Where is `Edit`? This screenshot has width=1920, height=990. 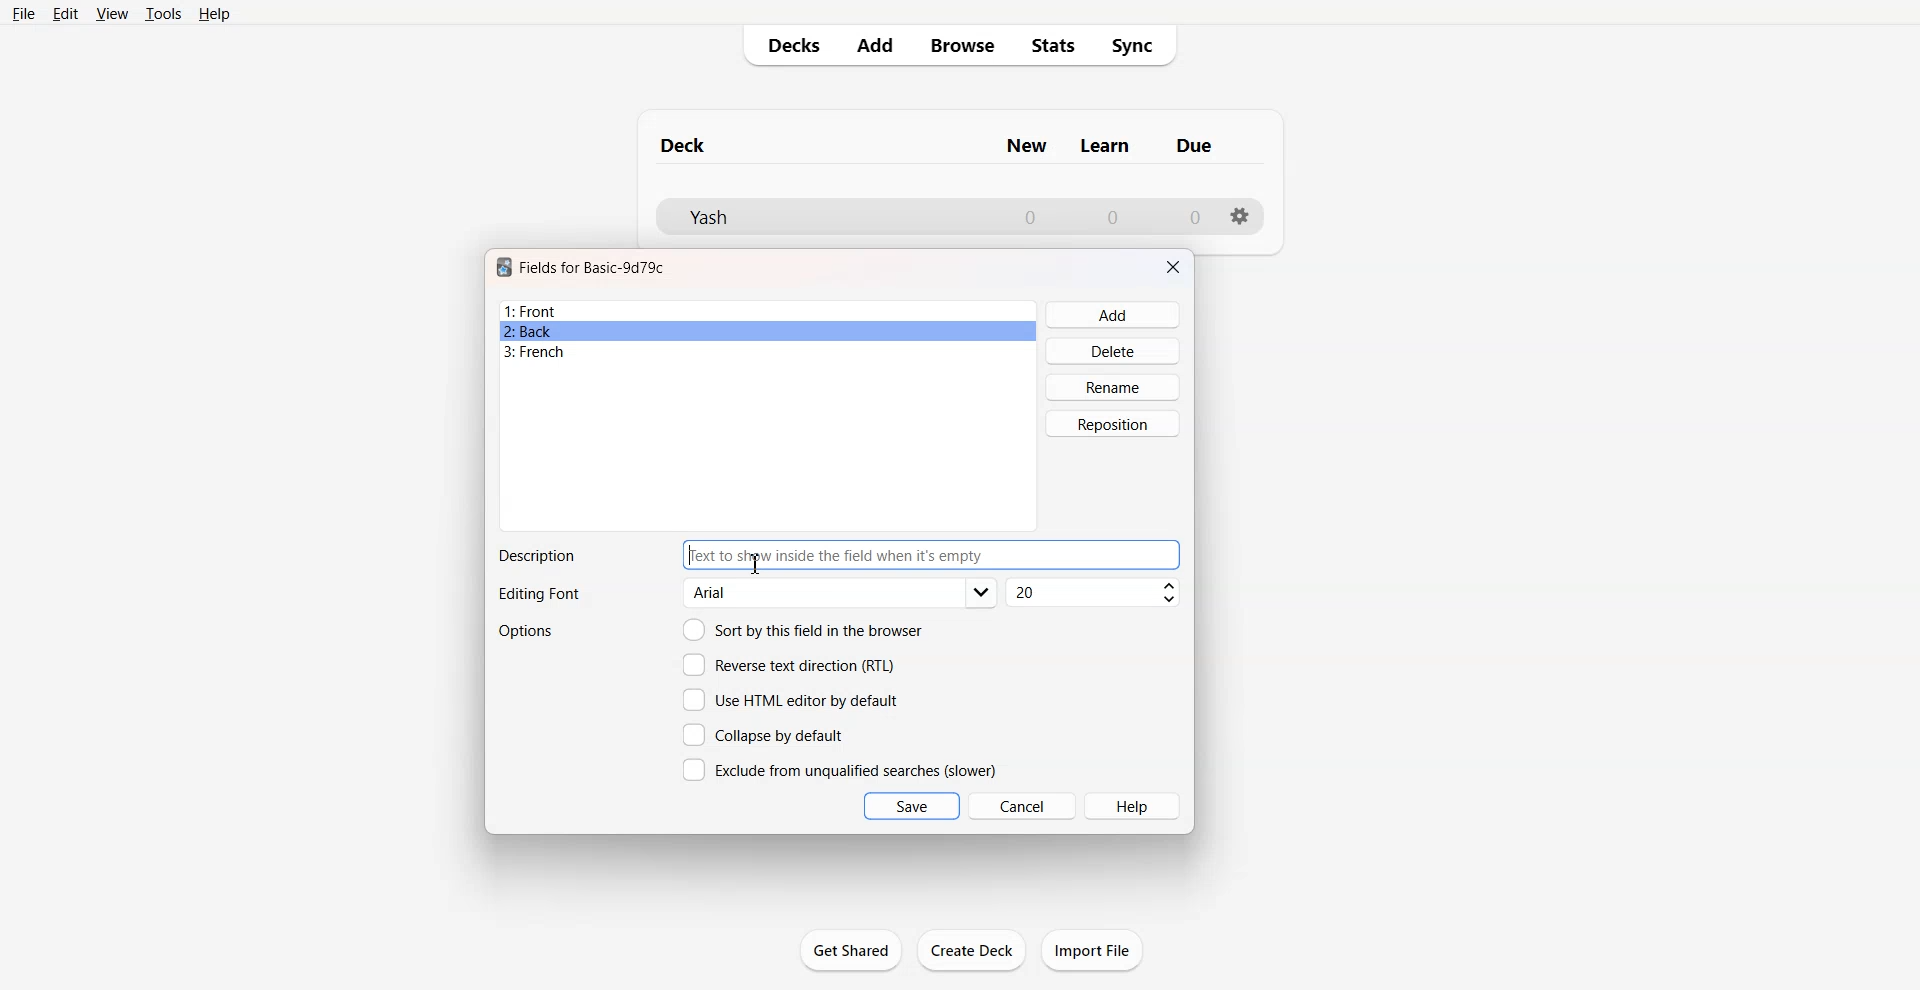
Edit is located at coordinates (65, 14).